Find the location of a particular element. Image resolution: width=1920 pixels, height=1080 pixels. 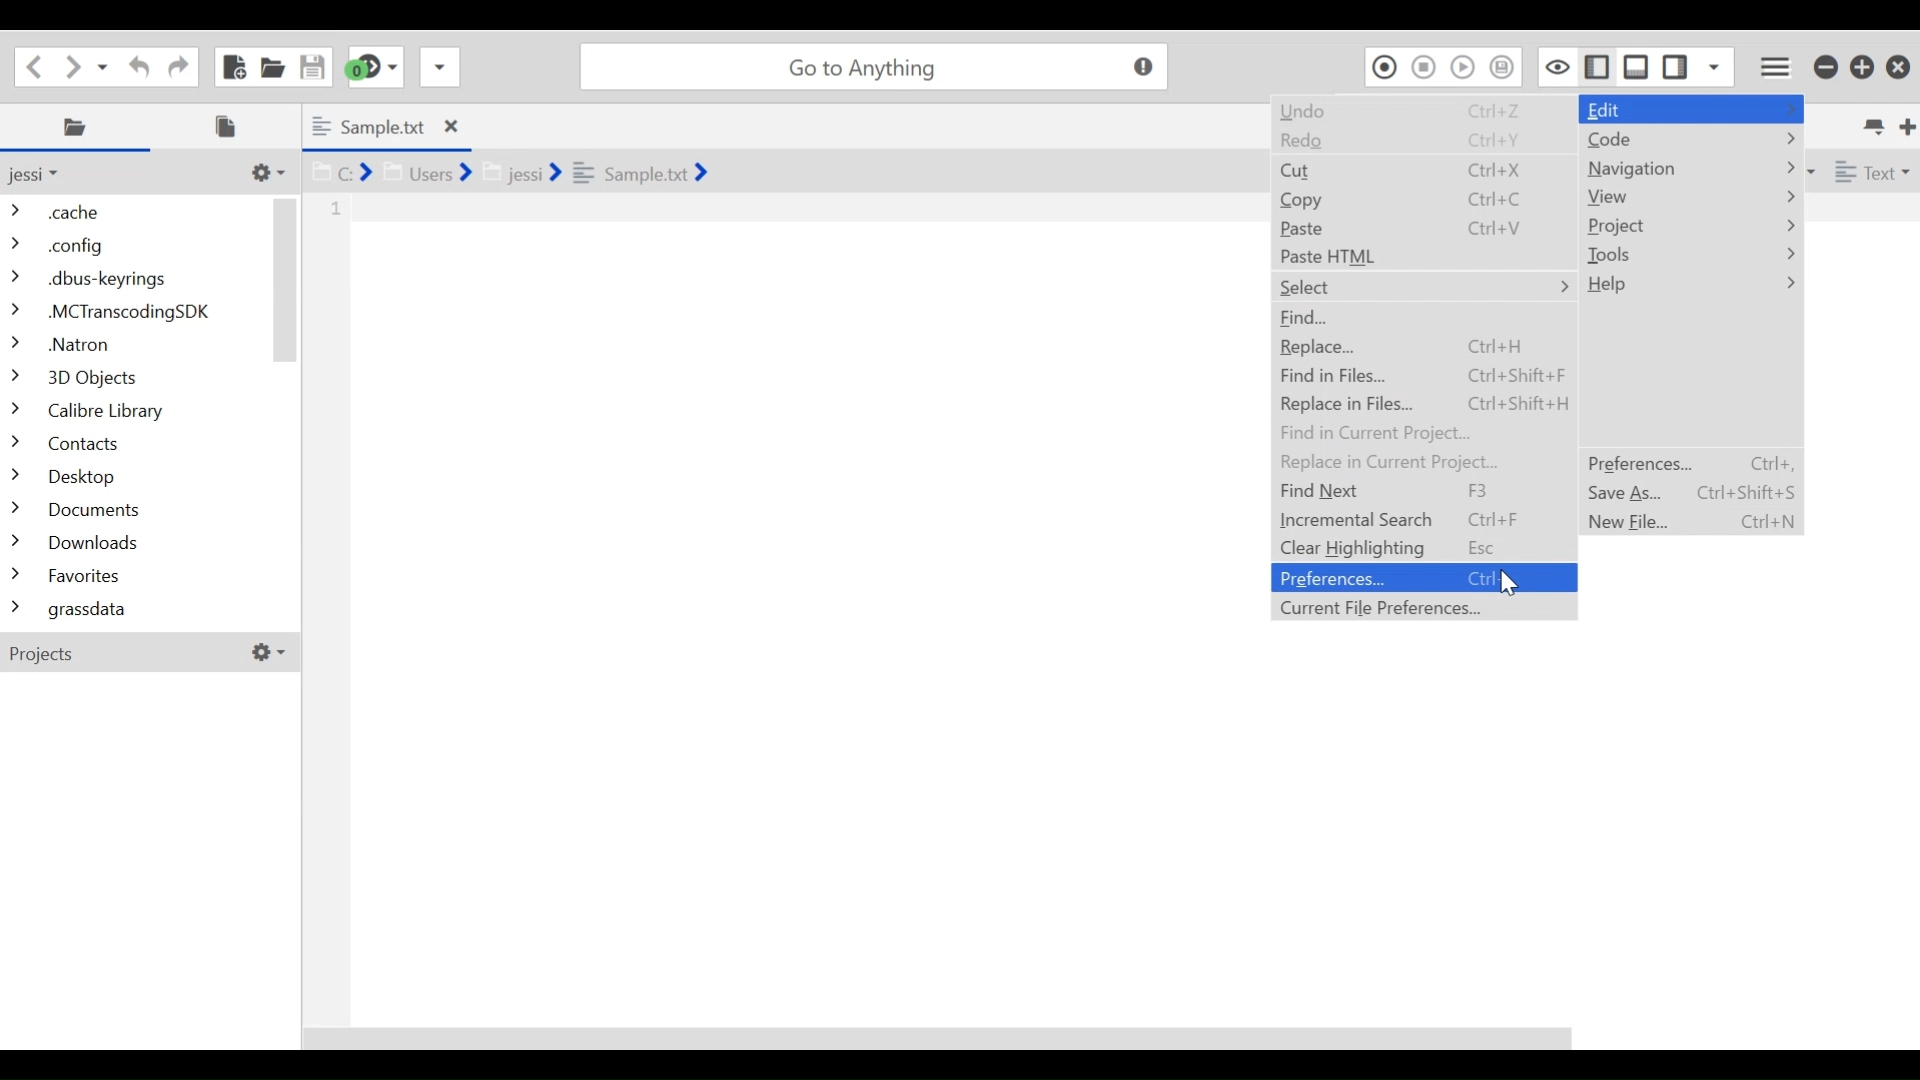

Show/Hide Bottom Pane is located at coordinates (1637, 66).